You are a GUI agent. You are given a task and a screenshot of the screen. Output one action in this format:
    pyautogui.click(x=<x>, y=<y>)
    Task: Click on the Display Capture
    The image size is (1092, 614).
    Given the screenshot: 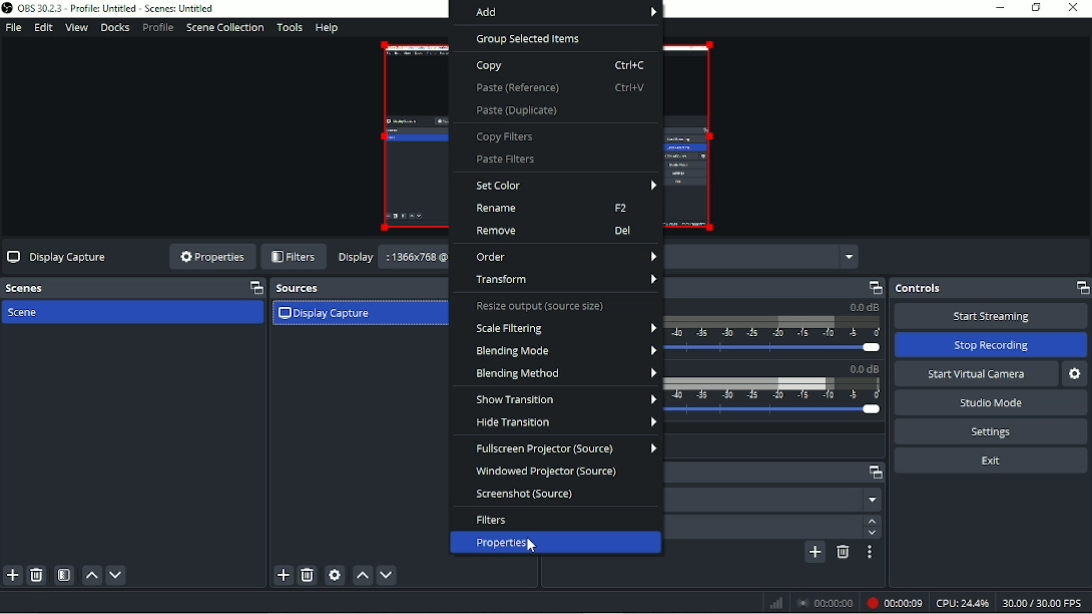 What is the action you would take?
    pyautogui.click(x=327, y=315)
    